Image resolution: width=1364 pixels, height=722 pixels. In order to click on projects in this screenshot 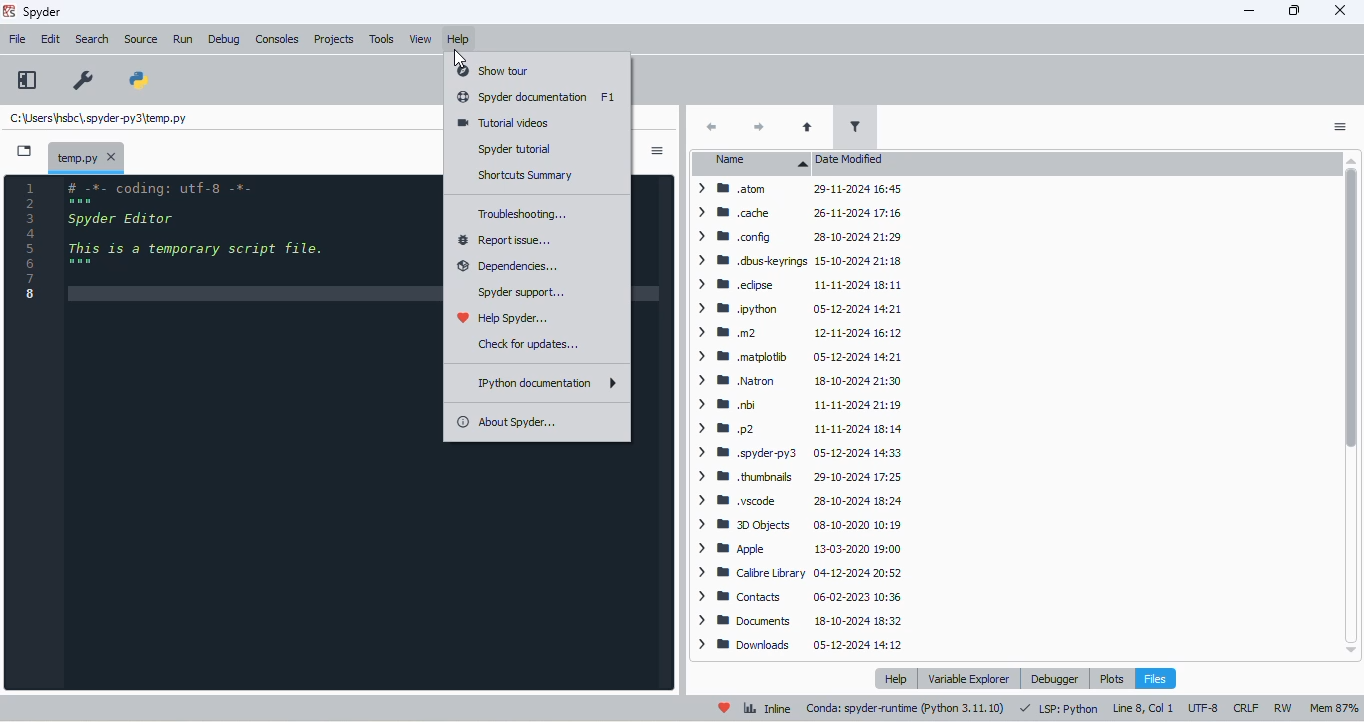, I will do `click(334, 39)`.